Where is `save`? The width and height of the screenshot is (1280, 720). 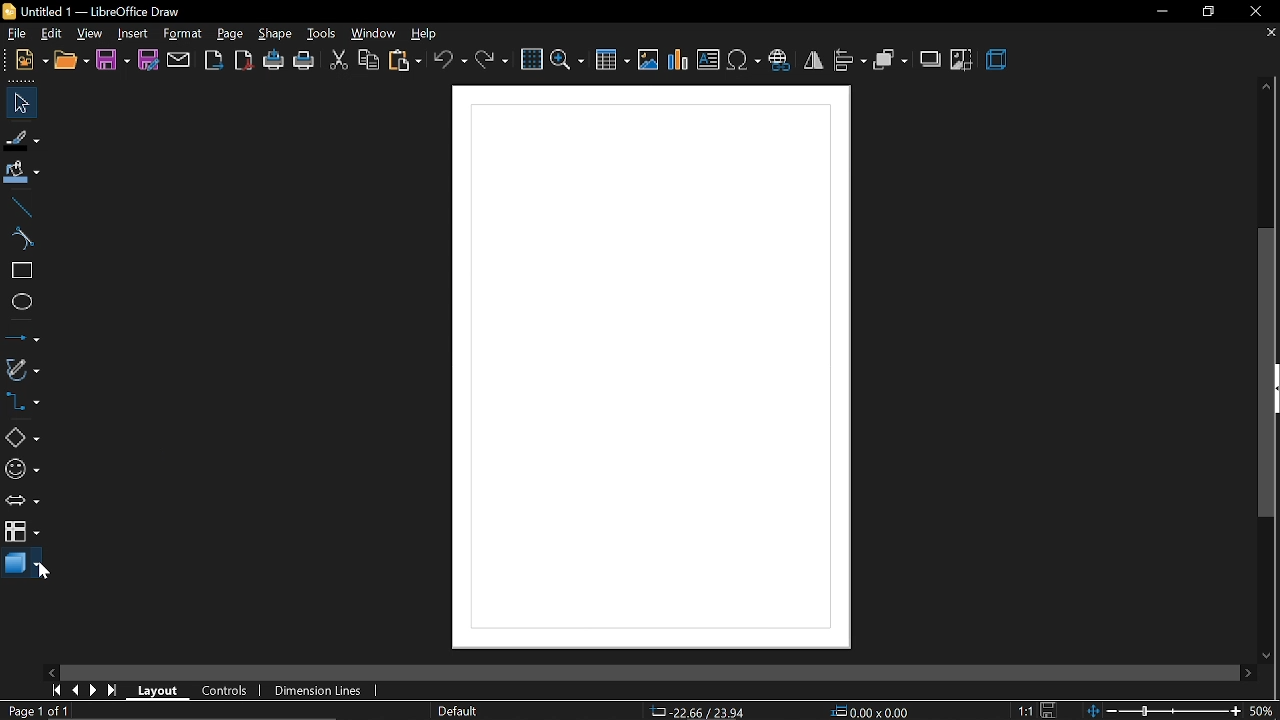
save is located at coordinates (1052, 709).